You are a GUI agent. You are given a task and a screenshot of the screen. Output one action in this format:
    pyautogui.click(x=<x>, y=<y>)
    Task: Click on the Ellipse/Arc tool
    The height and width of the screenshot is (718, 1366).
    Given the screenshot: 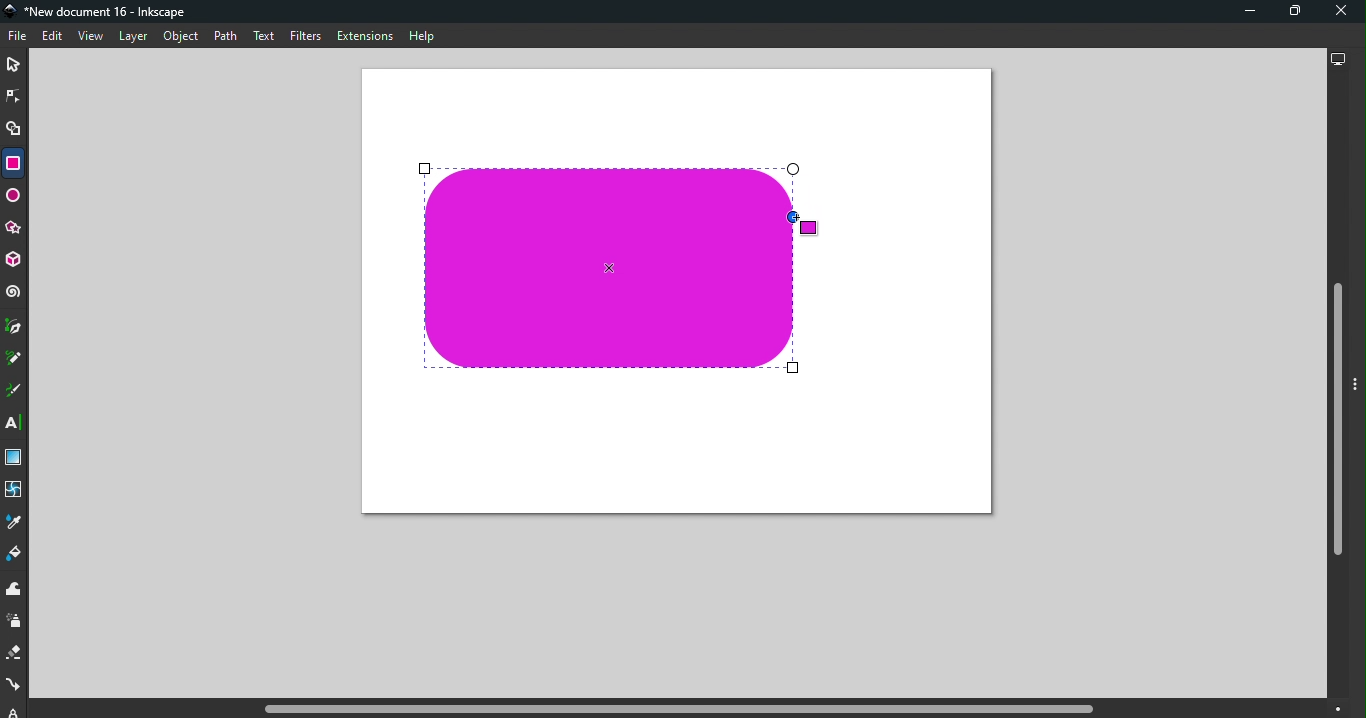 What is the action you would take?
    pyautogui.click(x=14, y=198)
    